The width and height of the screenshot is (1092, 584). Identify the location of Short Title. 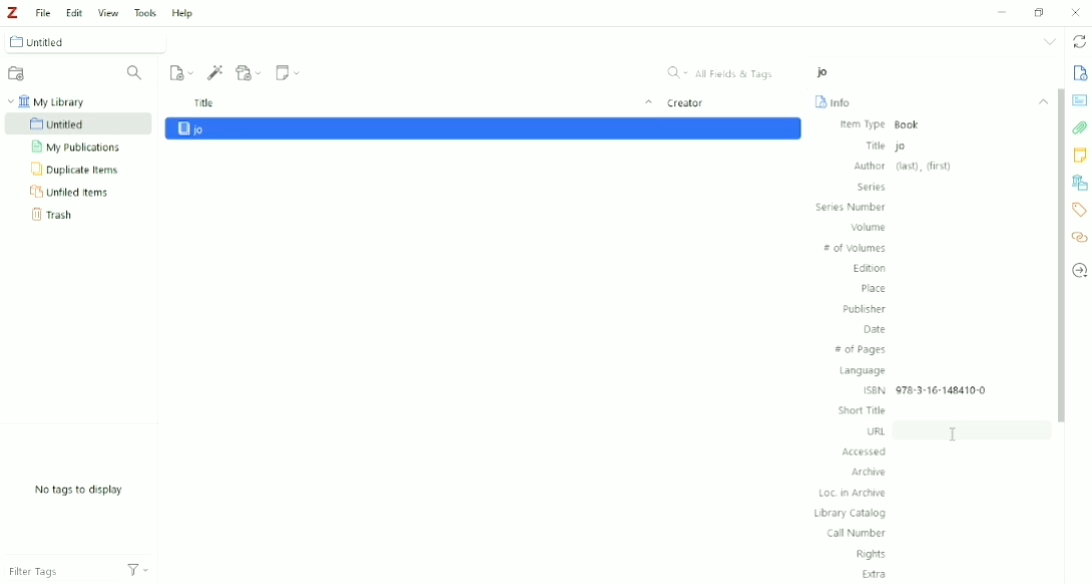
(862, 410).